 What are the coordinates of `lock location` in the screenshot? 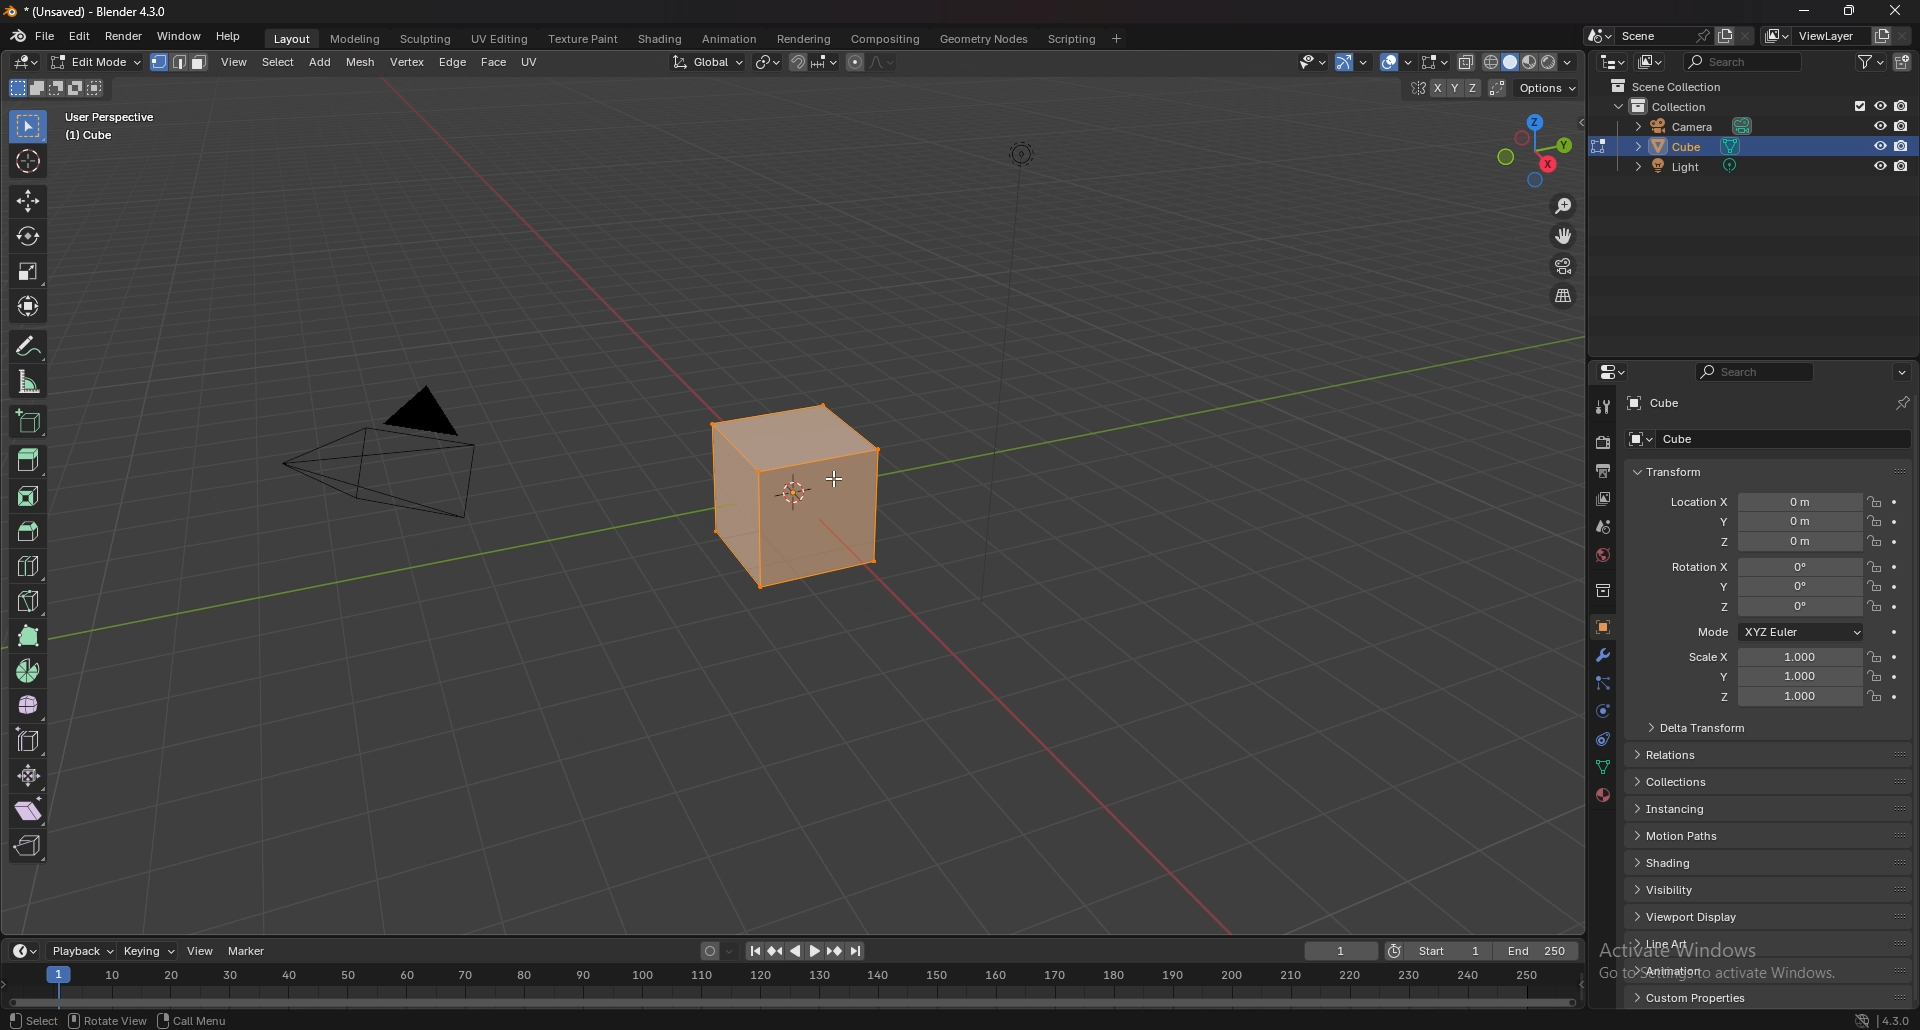 It's located at (1874, 502).